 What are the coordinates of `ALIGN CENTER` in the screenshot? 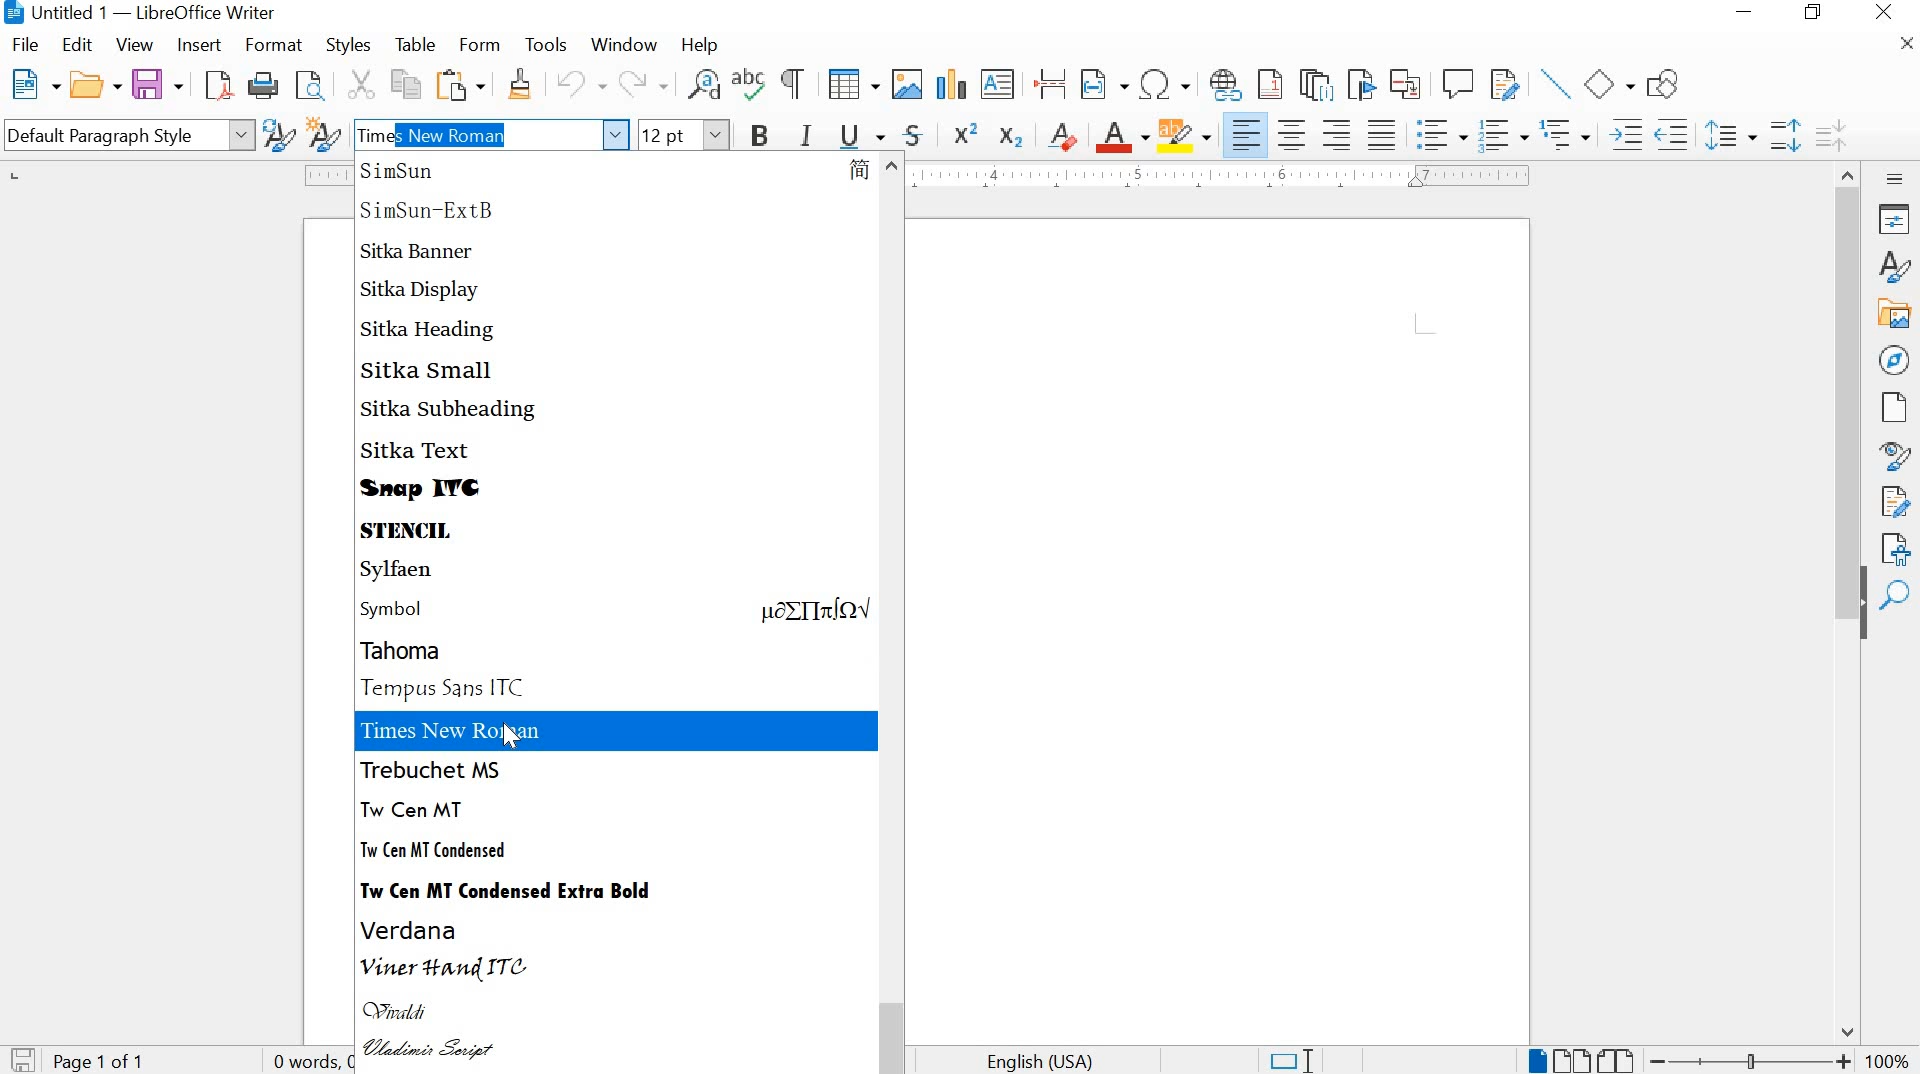 It's located at (1295, 131).